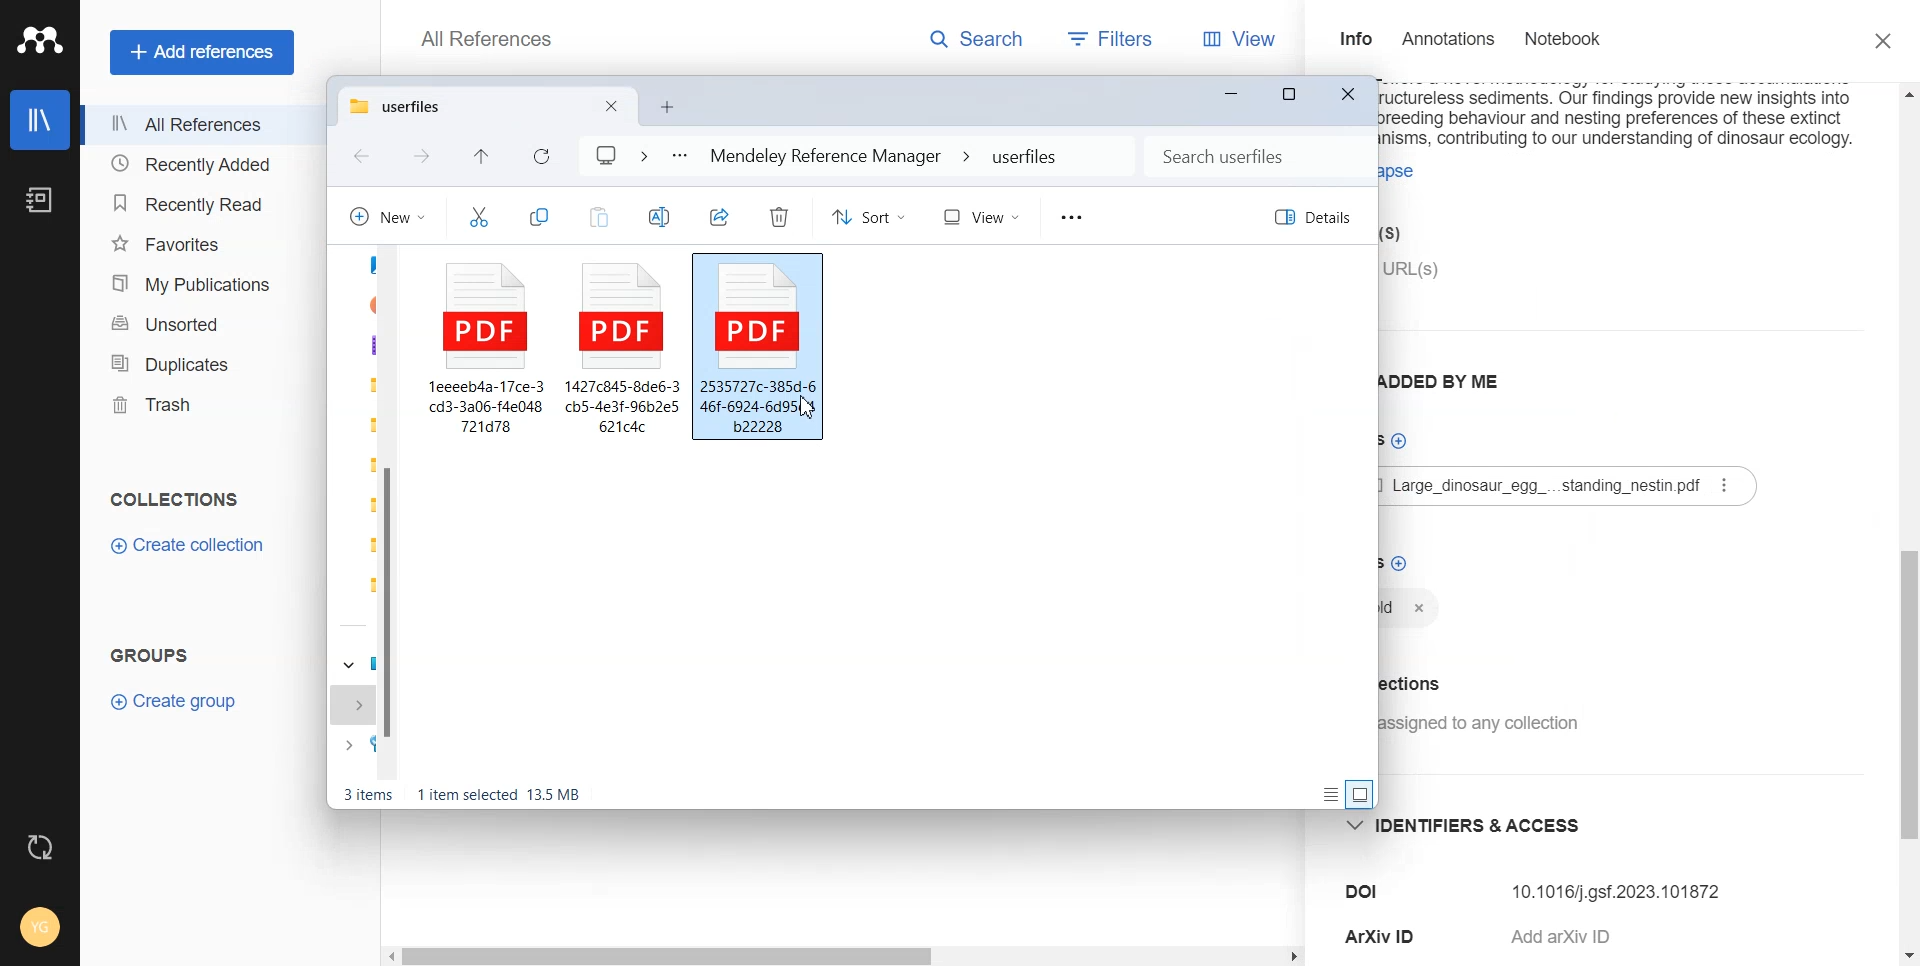 Image resolution: width=1920 pixels, height=966 pixels. I want to click on Recent file, so click(483, 157).